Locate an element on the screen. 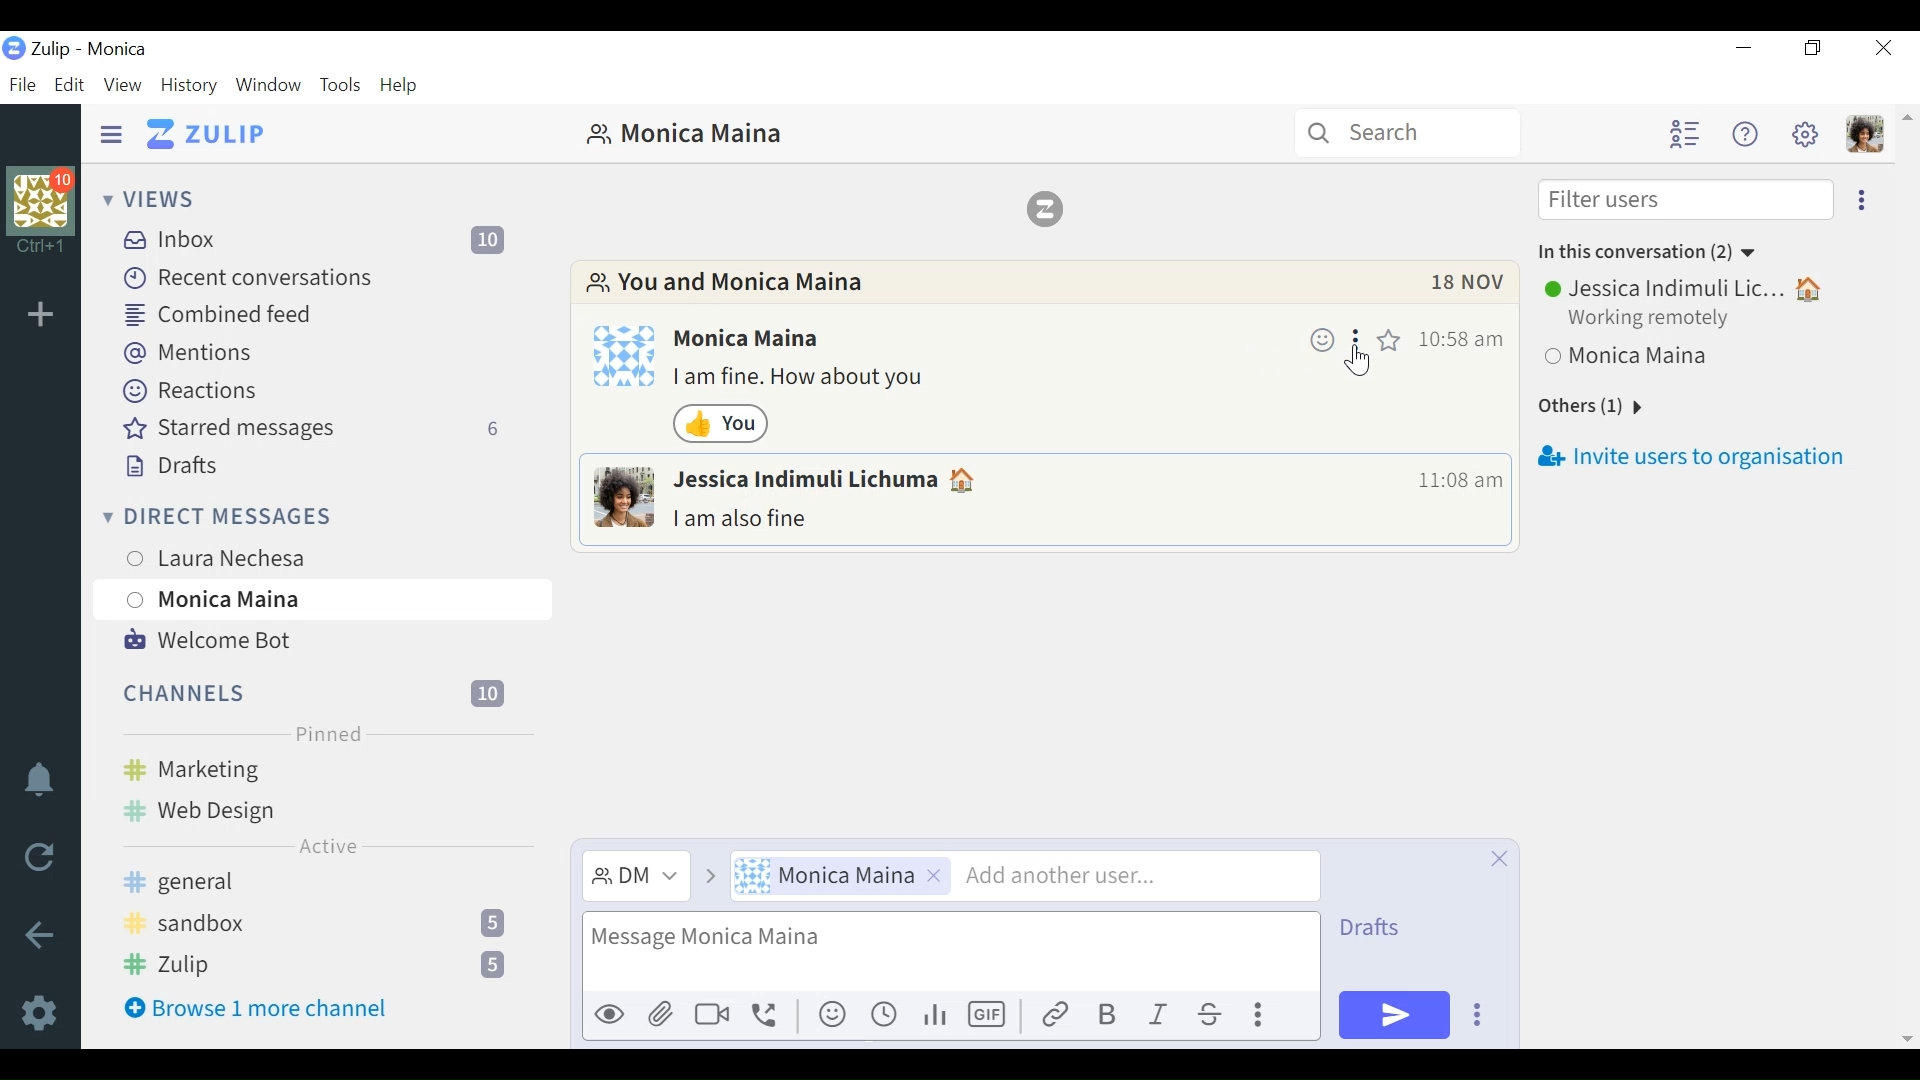 The width and height of the screenshot is (1920, 1080). I am fine. How about you is located at coordinates (805, 380).